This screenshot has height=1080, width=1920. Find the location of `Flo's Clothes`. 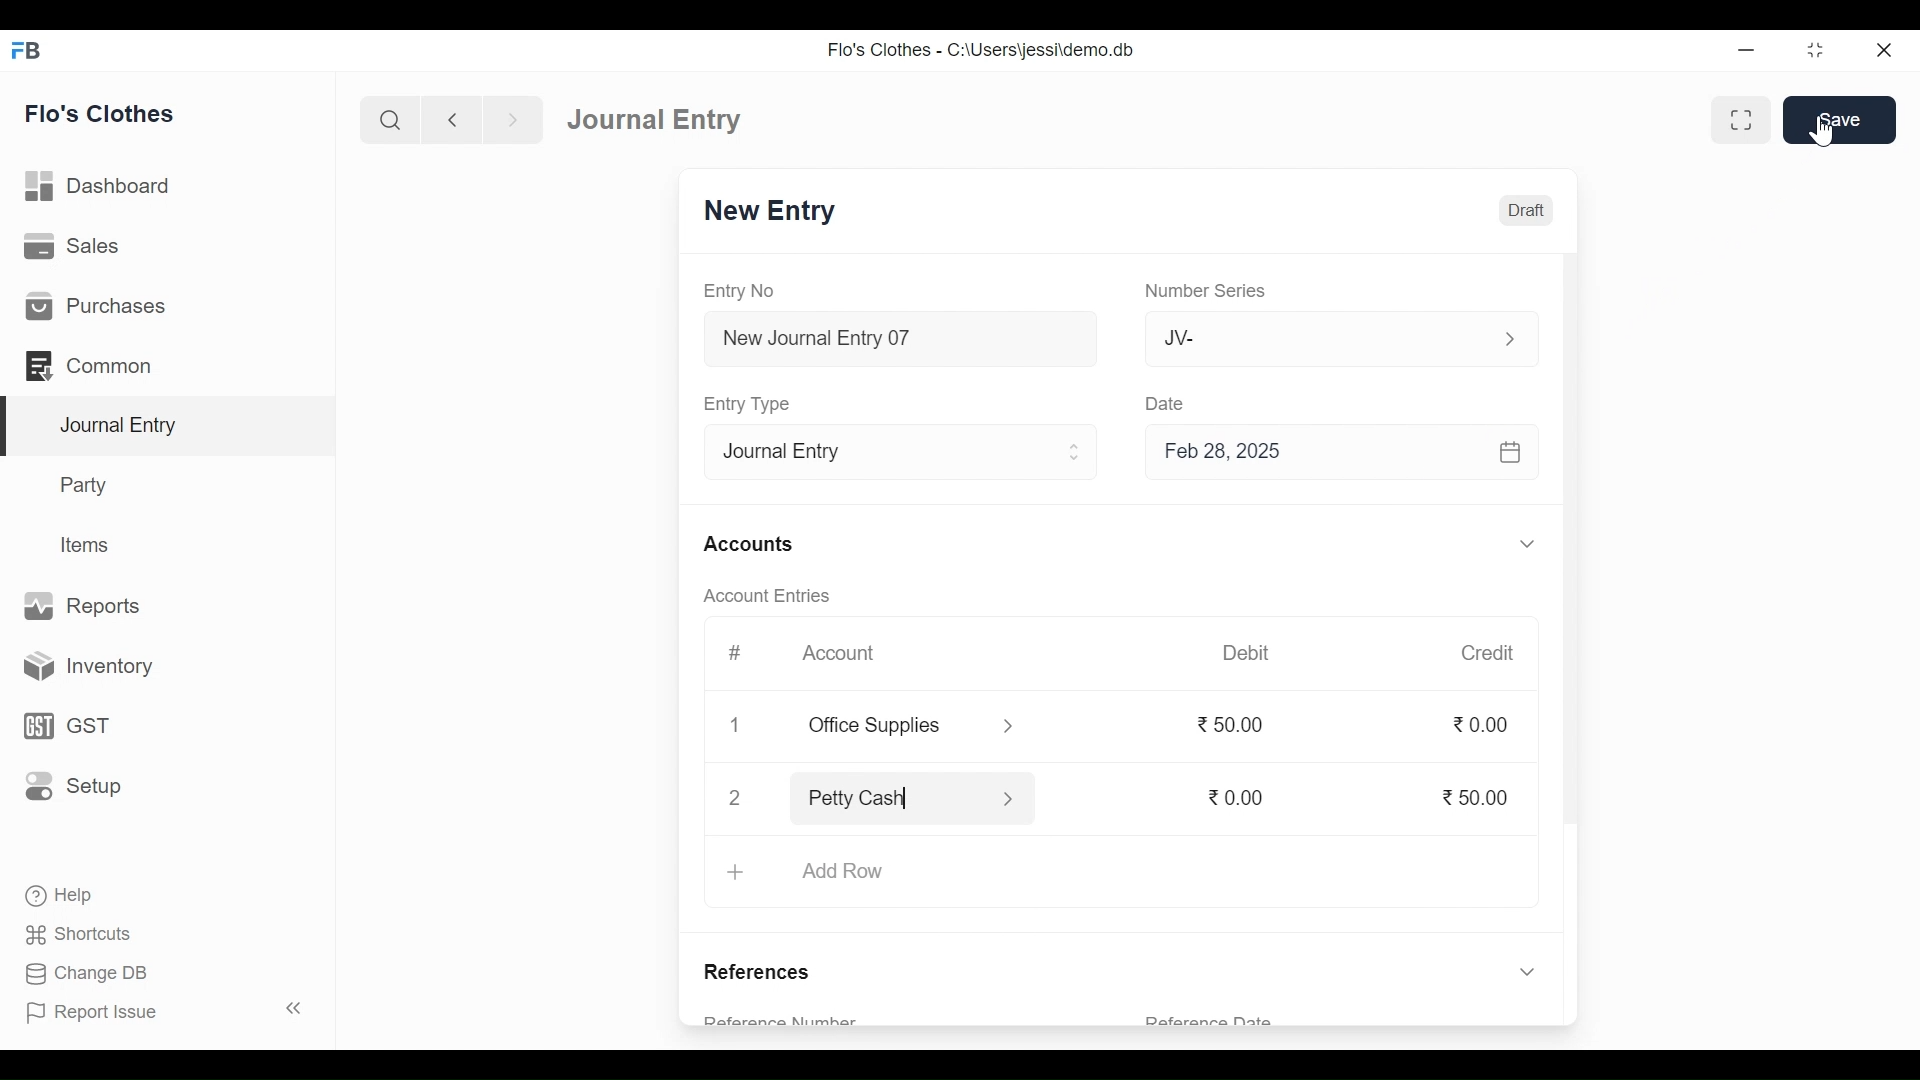

Flo's Clothes is located at coordinates (100, 113).